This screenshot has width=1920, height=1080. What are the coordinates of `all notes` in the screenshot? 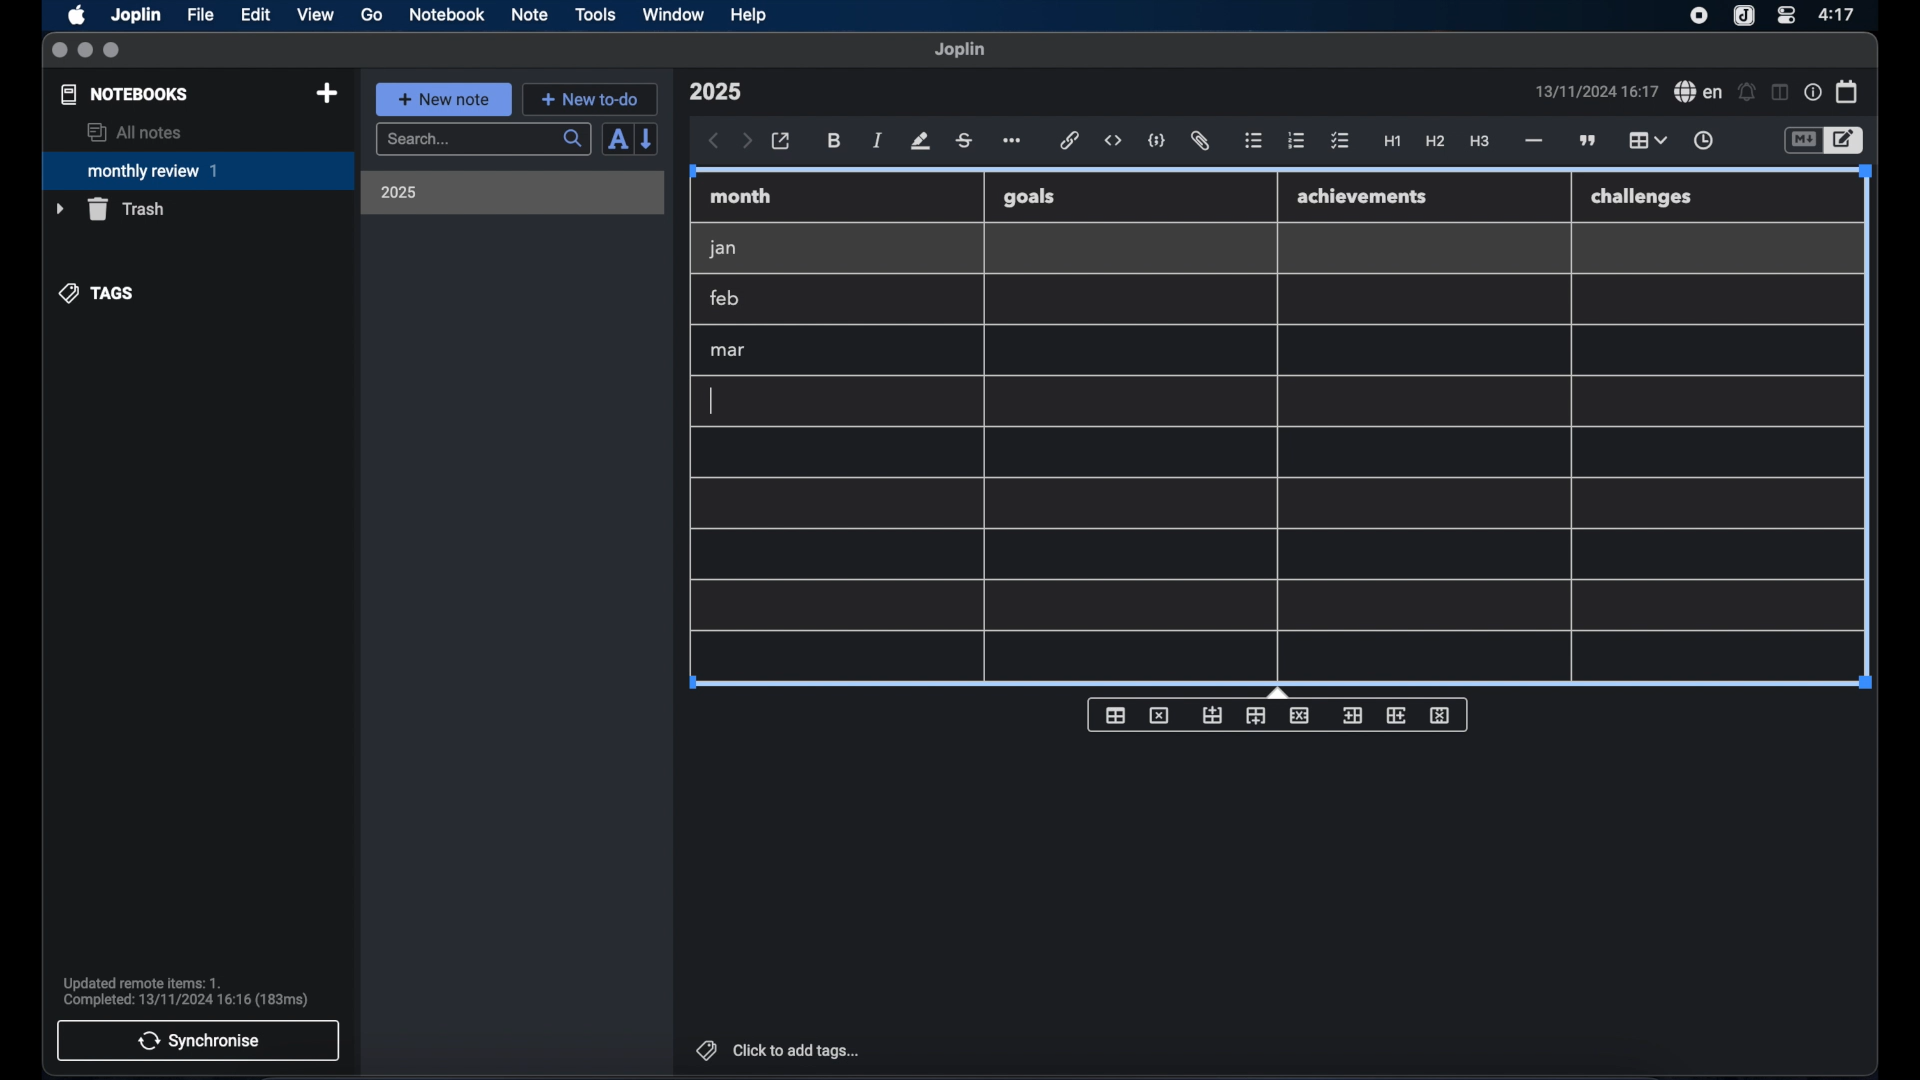 It's located at (134, 132).